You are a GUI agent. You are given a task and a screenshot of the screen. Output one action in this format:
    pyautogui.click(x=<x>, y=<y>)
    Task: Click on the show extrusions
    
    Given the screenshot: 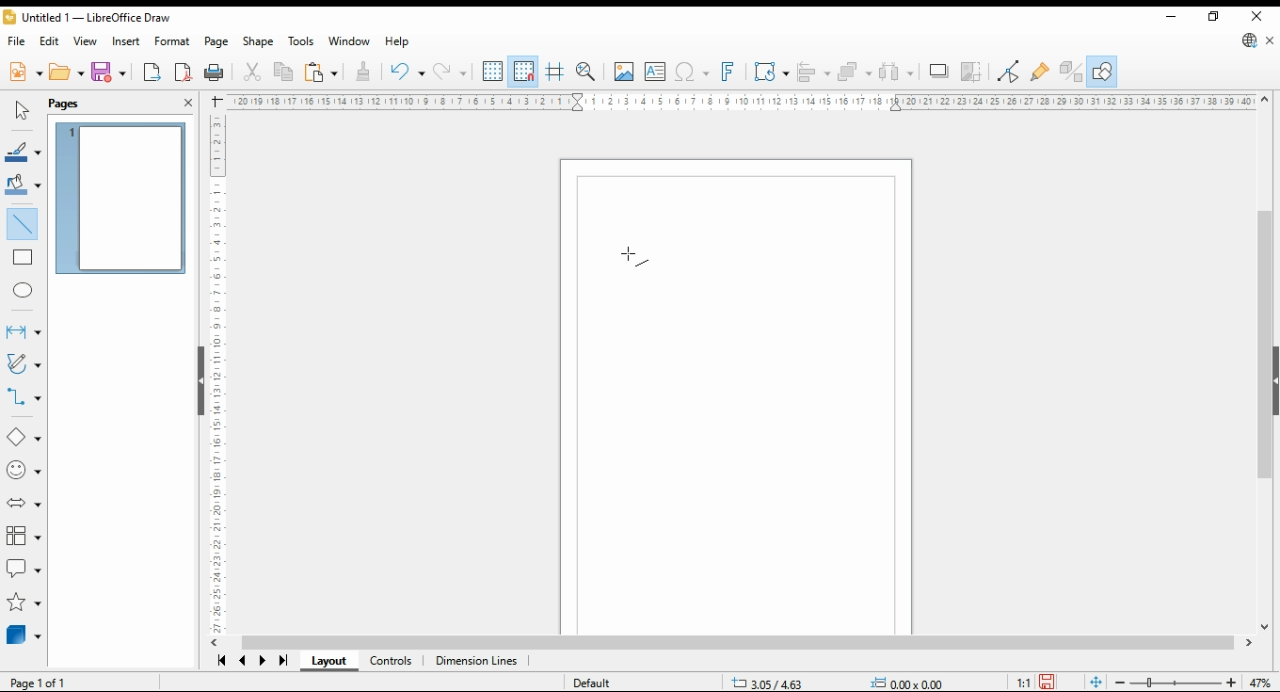 What is the action you would take?
    pyautogui.click(x=1070, y=71)
    